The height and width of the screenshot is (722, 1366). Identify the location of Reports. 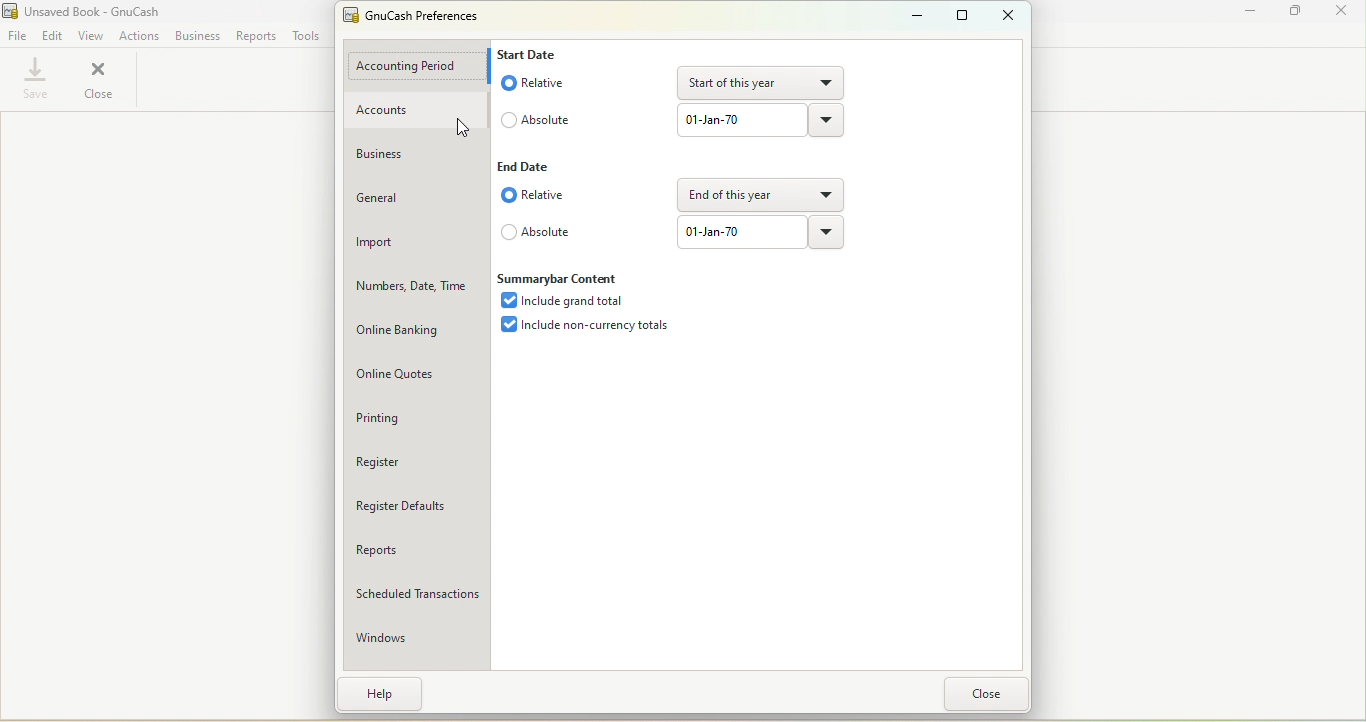
(259, 37).